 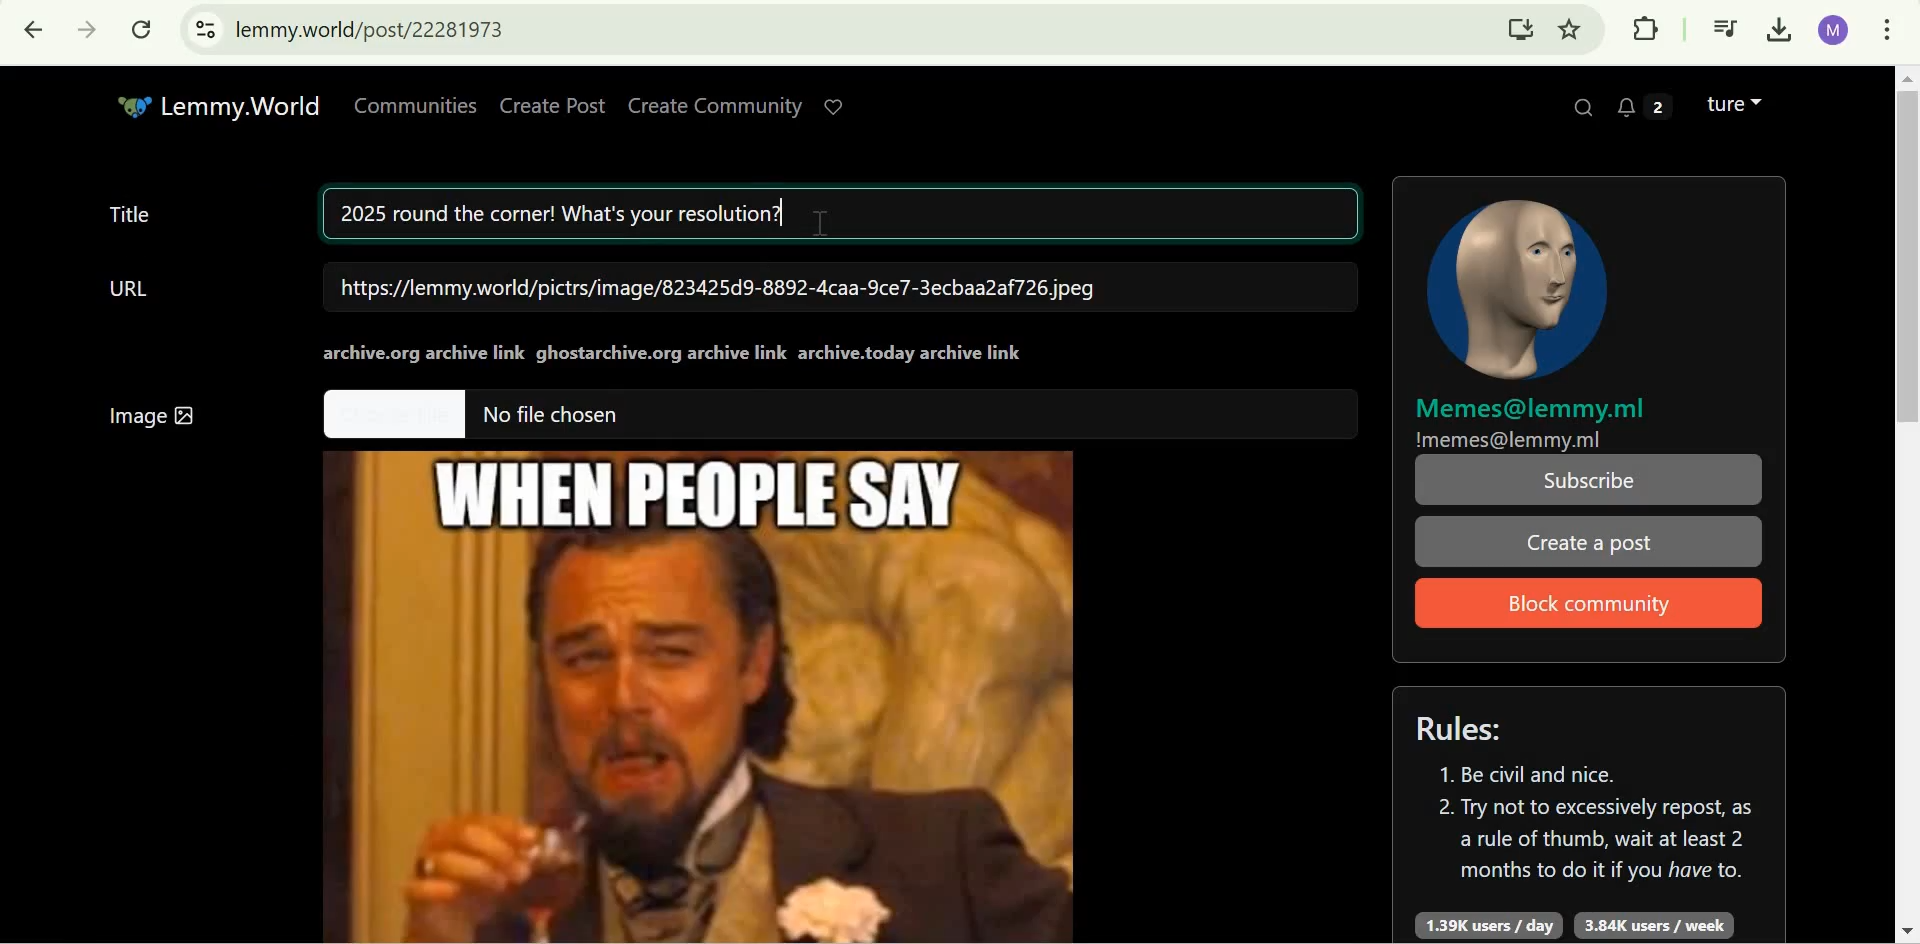 I want to click on Create a post, so click(x=1586, y=542).